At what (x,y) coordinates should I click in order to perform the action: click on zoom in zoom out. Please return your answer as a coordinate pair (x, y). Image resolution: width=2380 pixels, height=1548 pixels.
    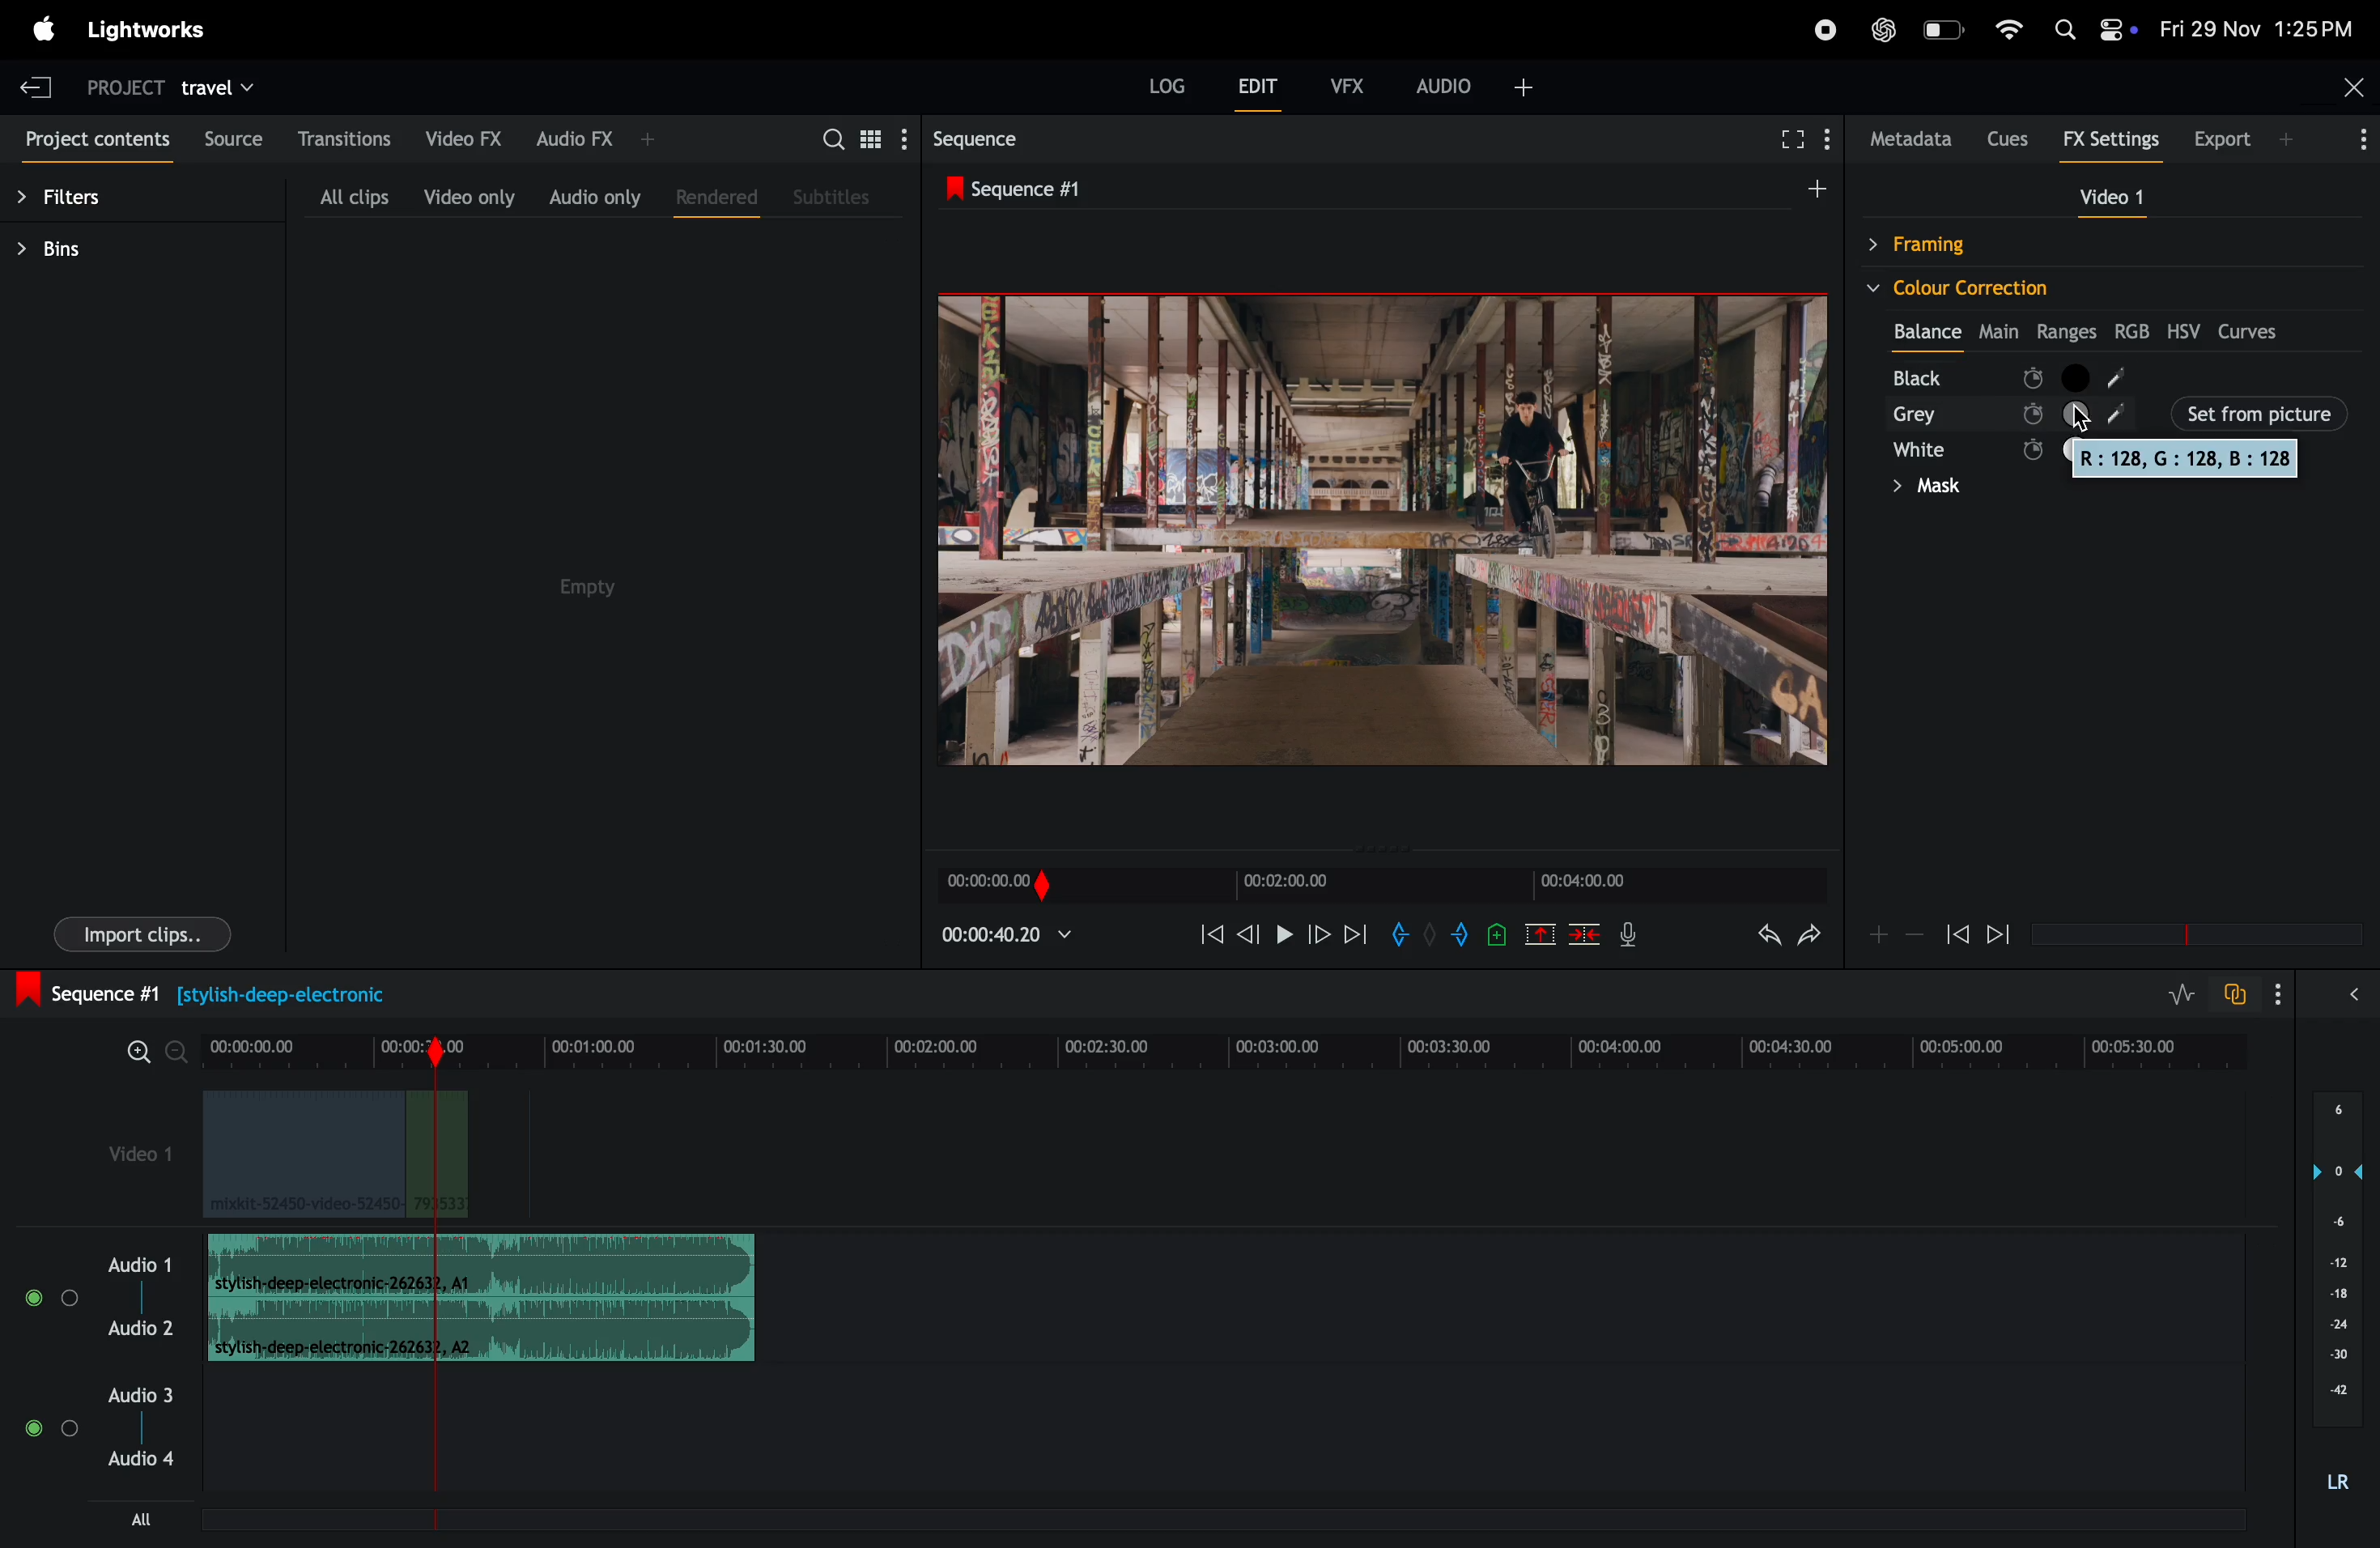
    Looking at the image, I should click on (1894, 934).